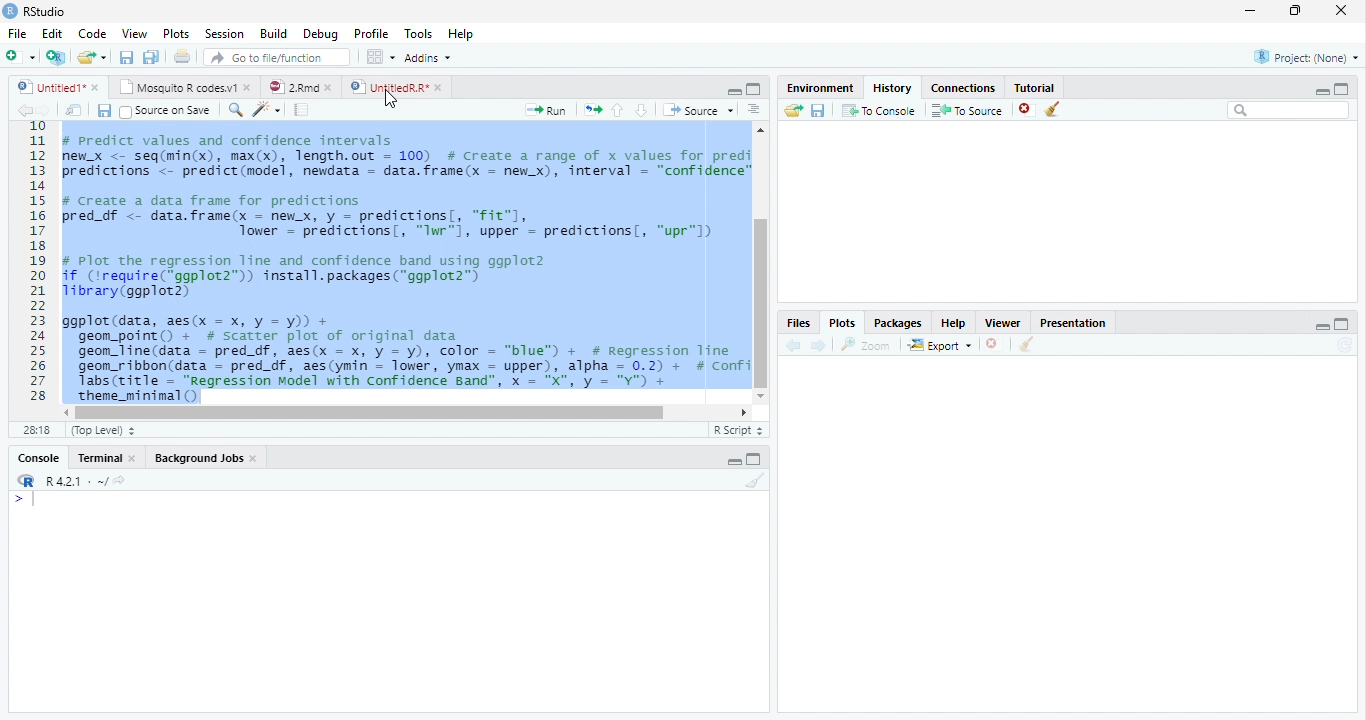  Describe the element at coordinates (38, 272) in the screenshot. I see `11121311s161718192021223225262728` at that location.